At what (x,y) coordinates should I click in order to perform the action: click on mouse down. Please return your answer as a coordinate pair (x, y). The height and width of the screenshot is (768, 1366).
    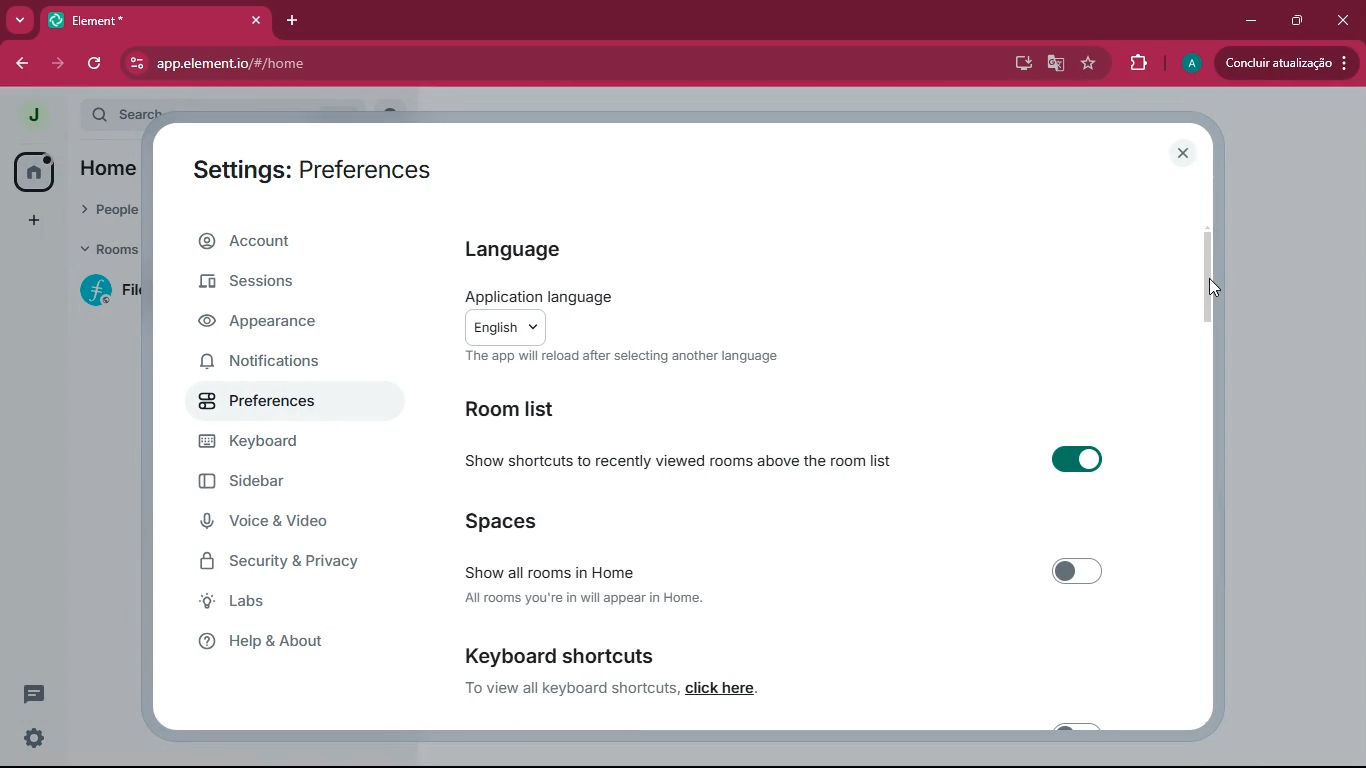
    Looking at the image, I should click on (1217, 288).